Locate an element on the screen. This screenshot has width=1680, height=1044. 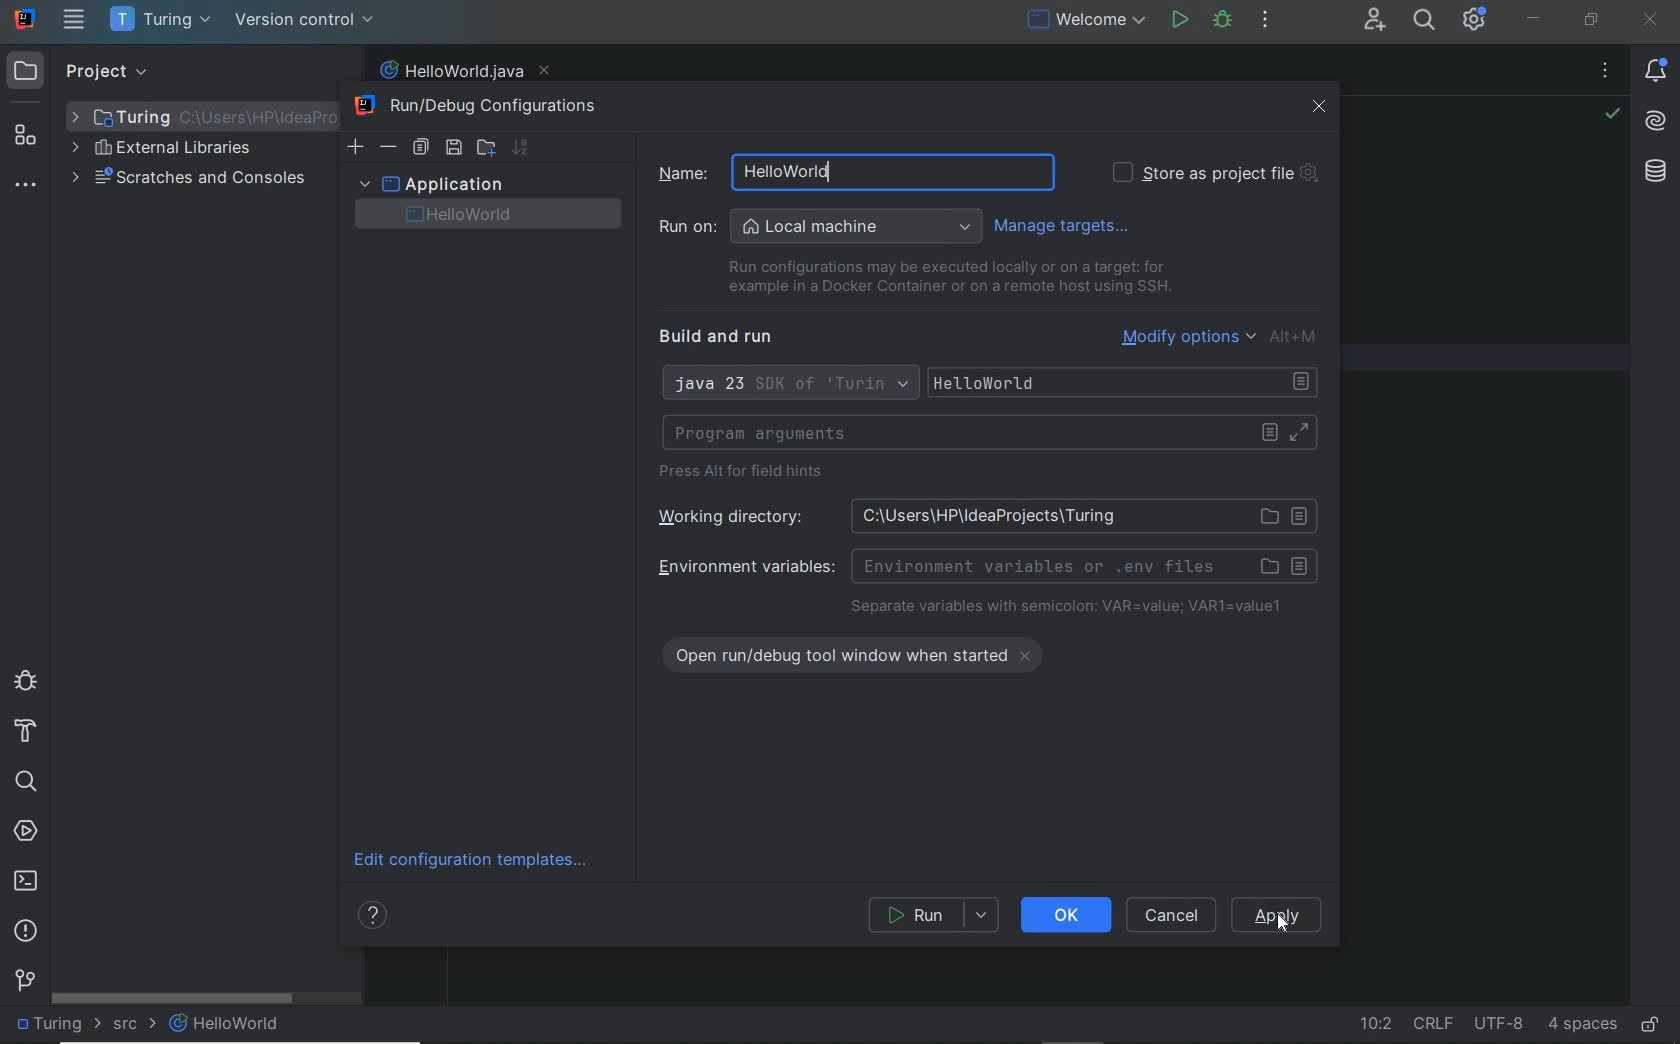
debug is located at coordinates (1223, 21).